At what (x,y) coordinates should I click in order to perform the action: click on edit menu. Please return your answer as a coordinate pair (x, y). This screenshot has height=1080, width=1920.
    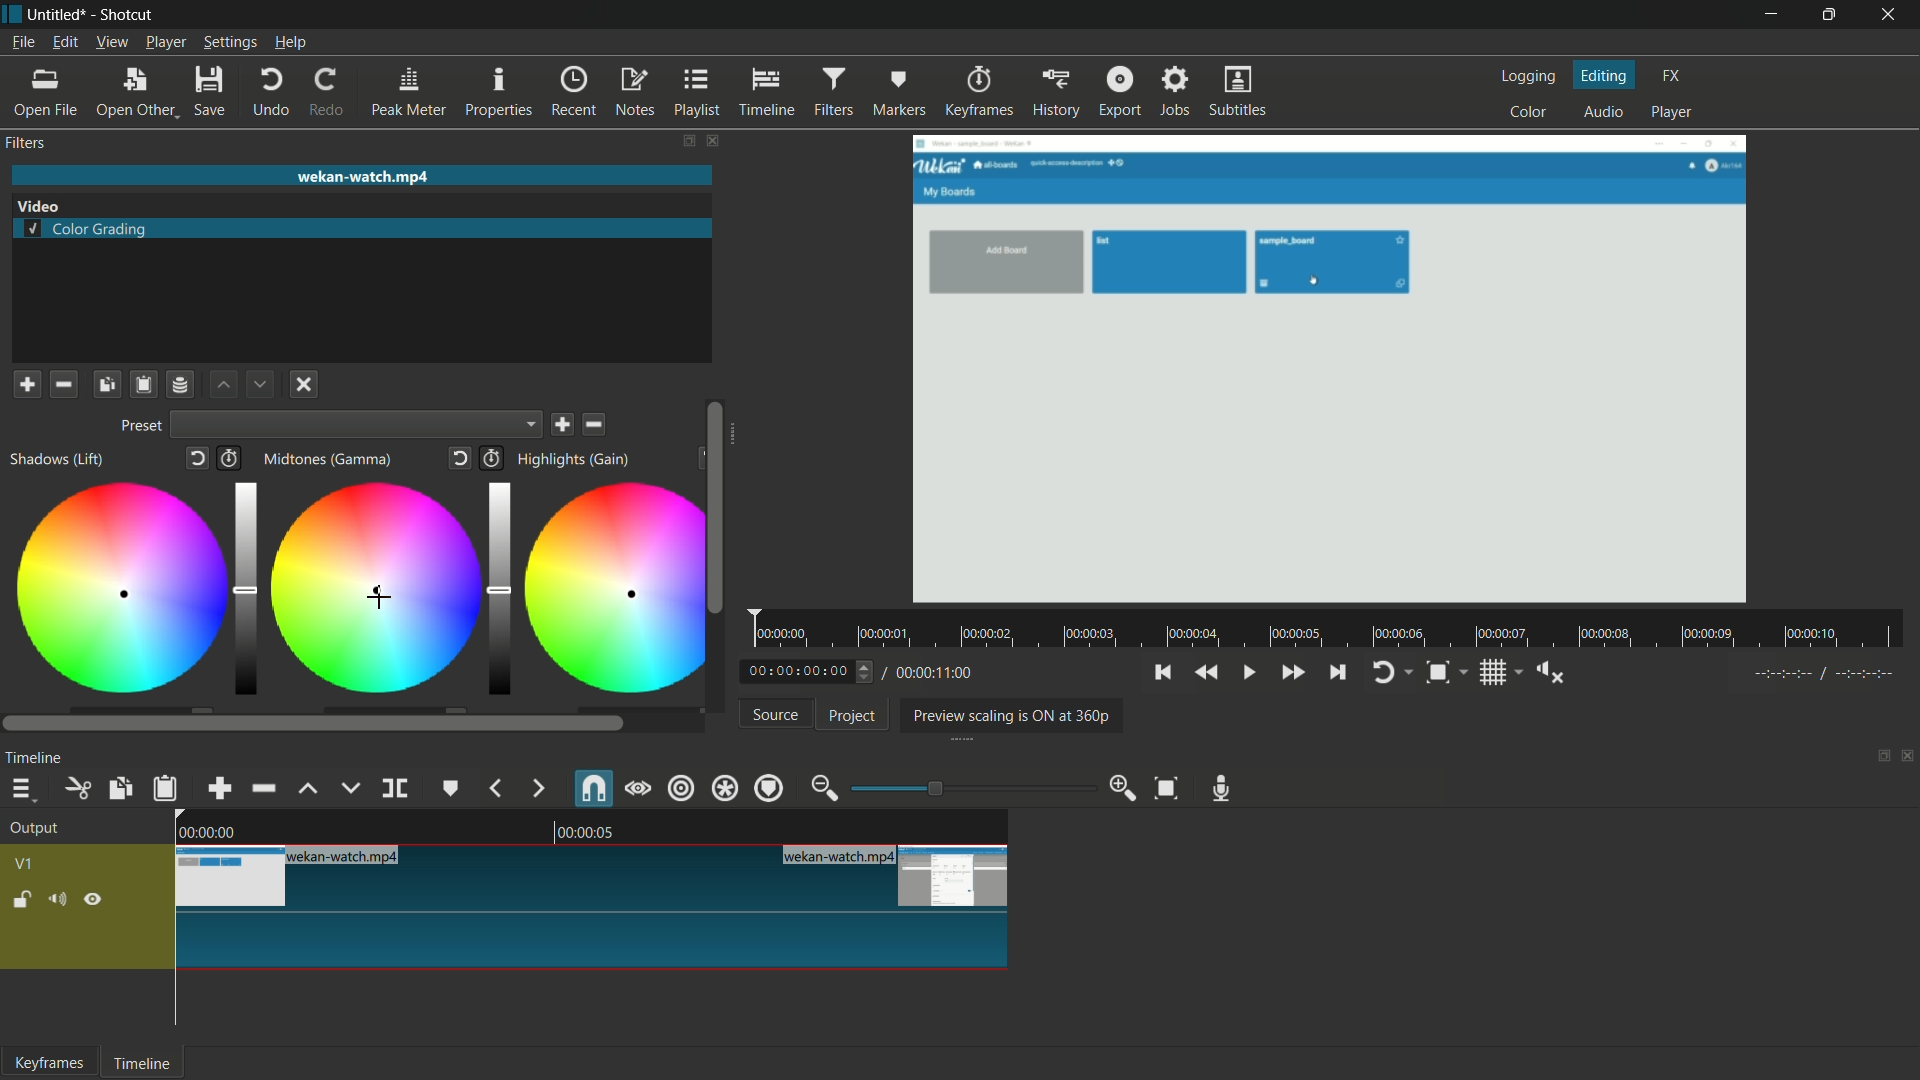
    Looking at the image, I should click on (64, 42).